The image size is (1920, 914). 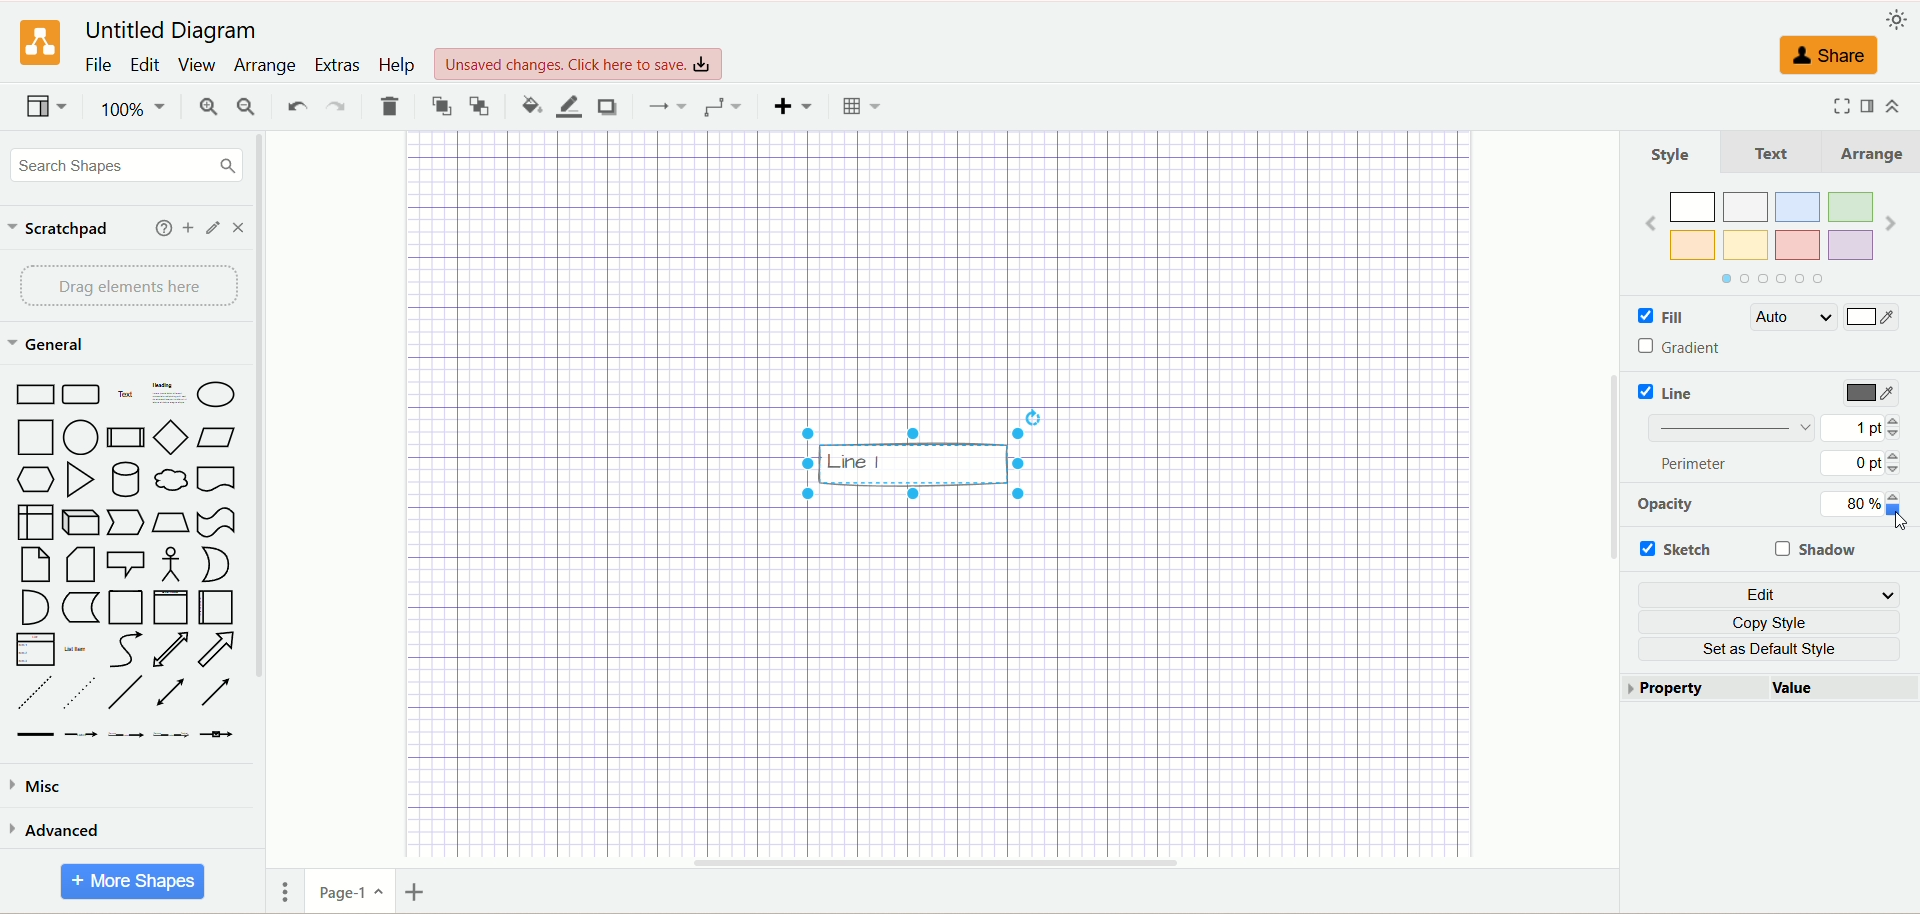 I want to click on Bidirectional Arrow, so click(x=171, y=651).